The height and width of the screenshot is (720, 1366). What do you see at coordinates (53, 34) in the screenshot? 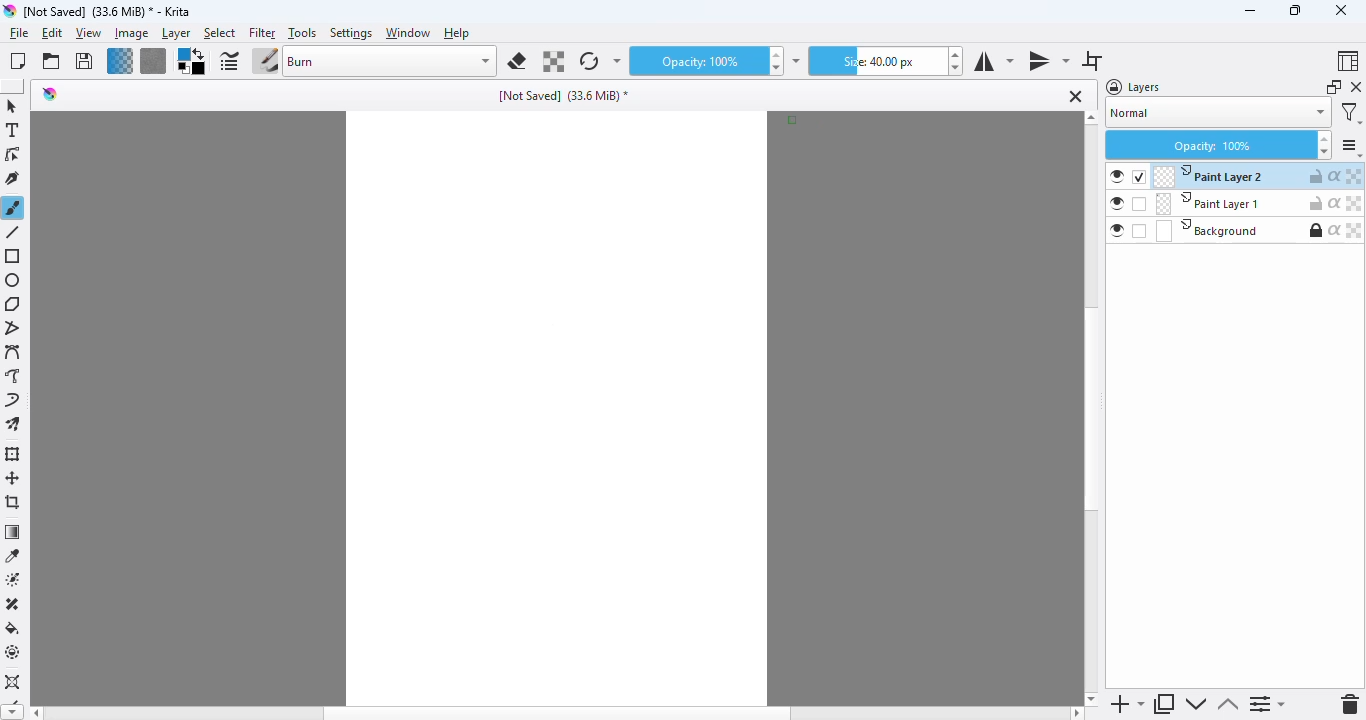
I see `edit` at bounding box center [53, 34].